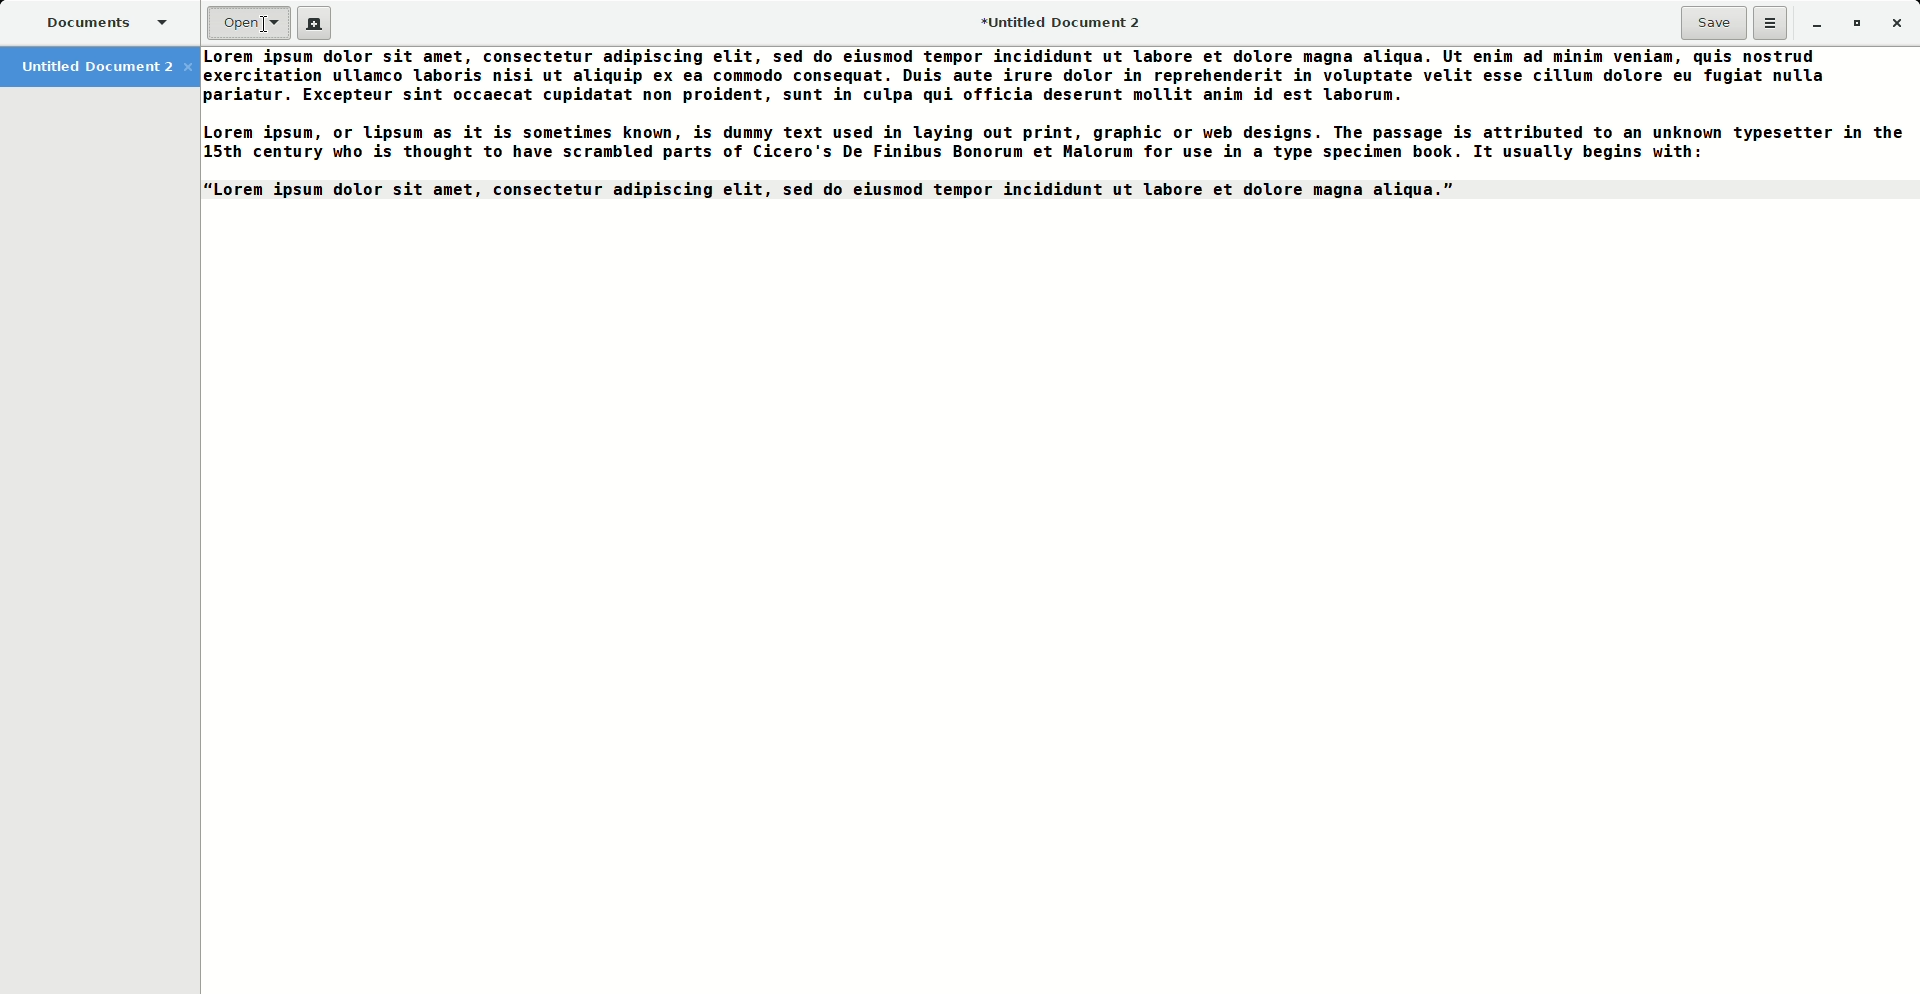 The width and height of the screenshot is (1920, 994). Describe the element at coordinates (313, 24) in the screenshot. I see `New` at that location.